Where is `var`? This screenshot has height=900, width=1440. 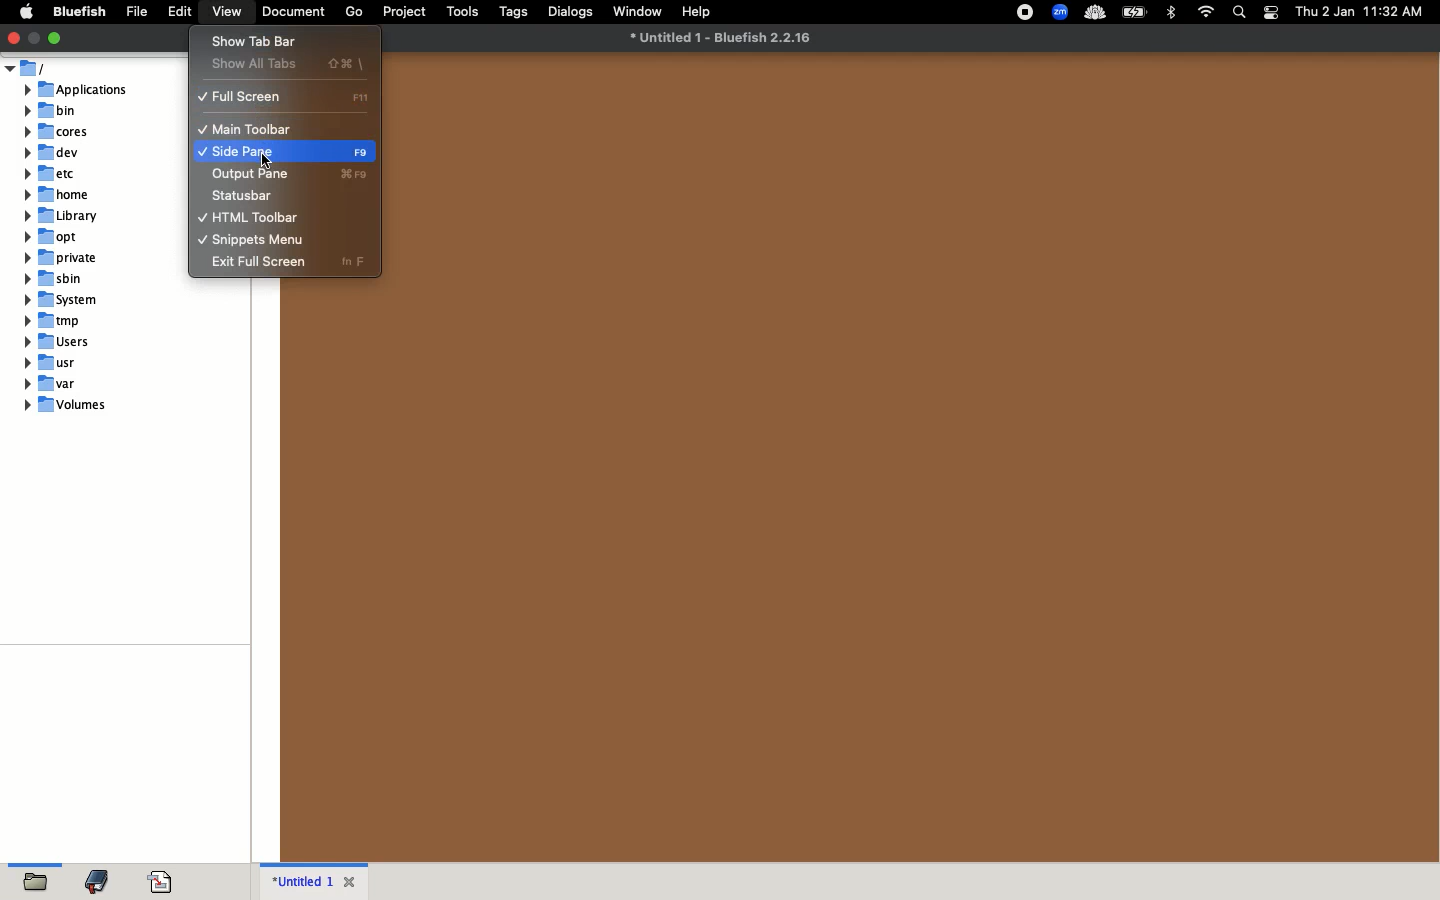
var is located at coordinates (52, 383).